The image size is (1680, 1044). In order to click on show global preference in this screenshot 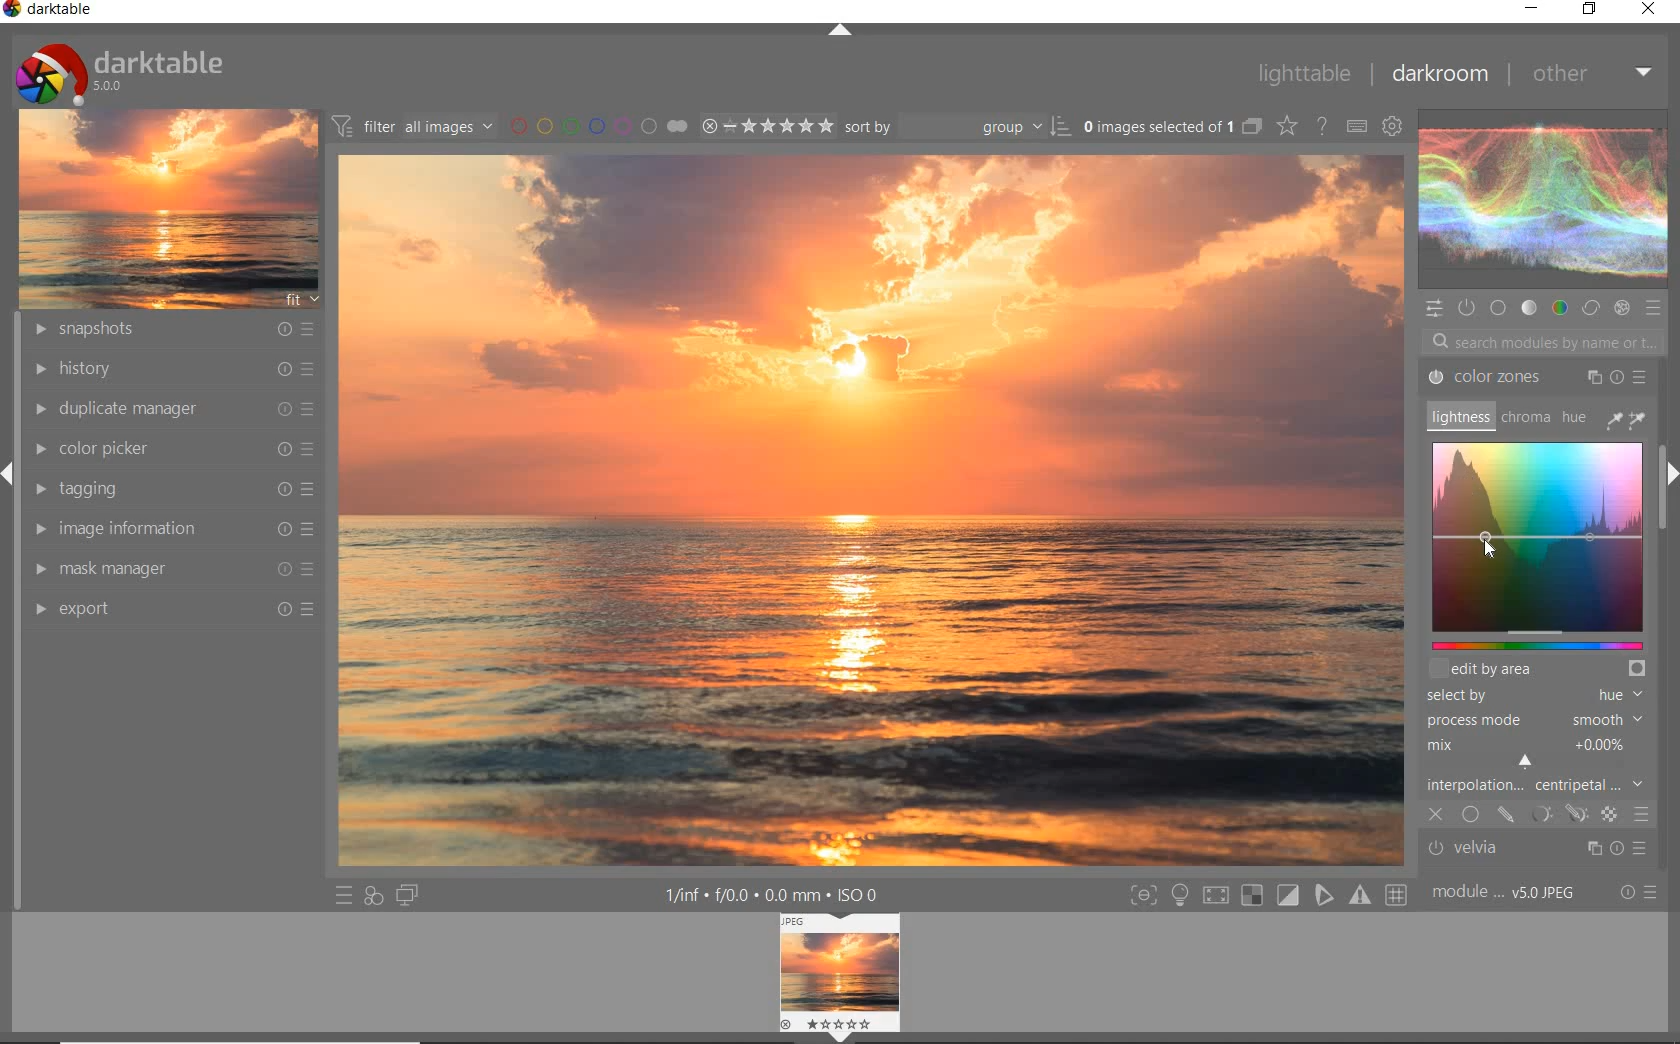, I will do `click(1394, 125)`.